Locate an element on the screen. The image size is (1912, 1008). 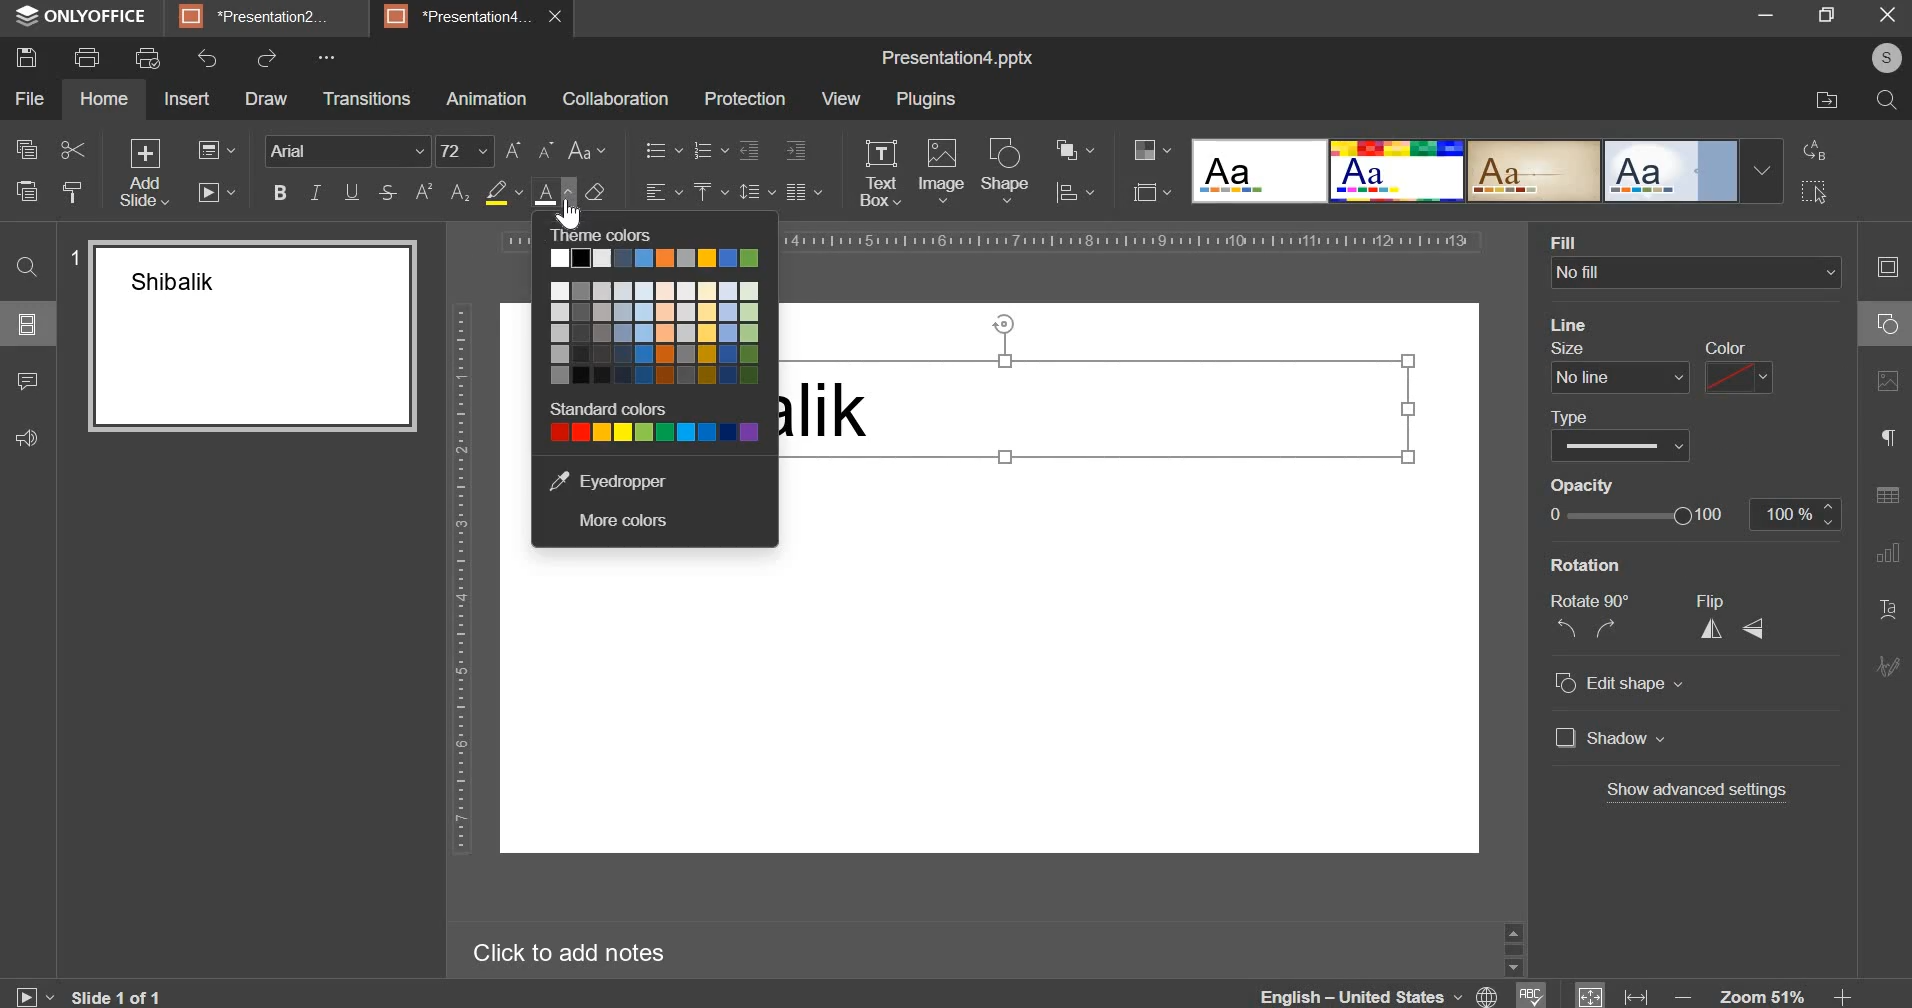
design is located at coordinates (1482, 173).